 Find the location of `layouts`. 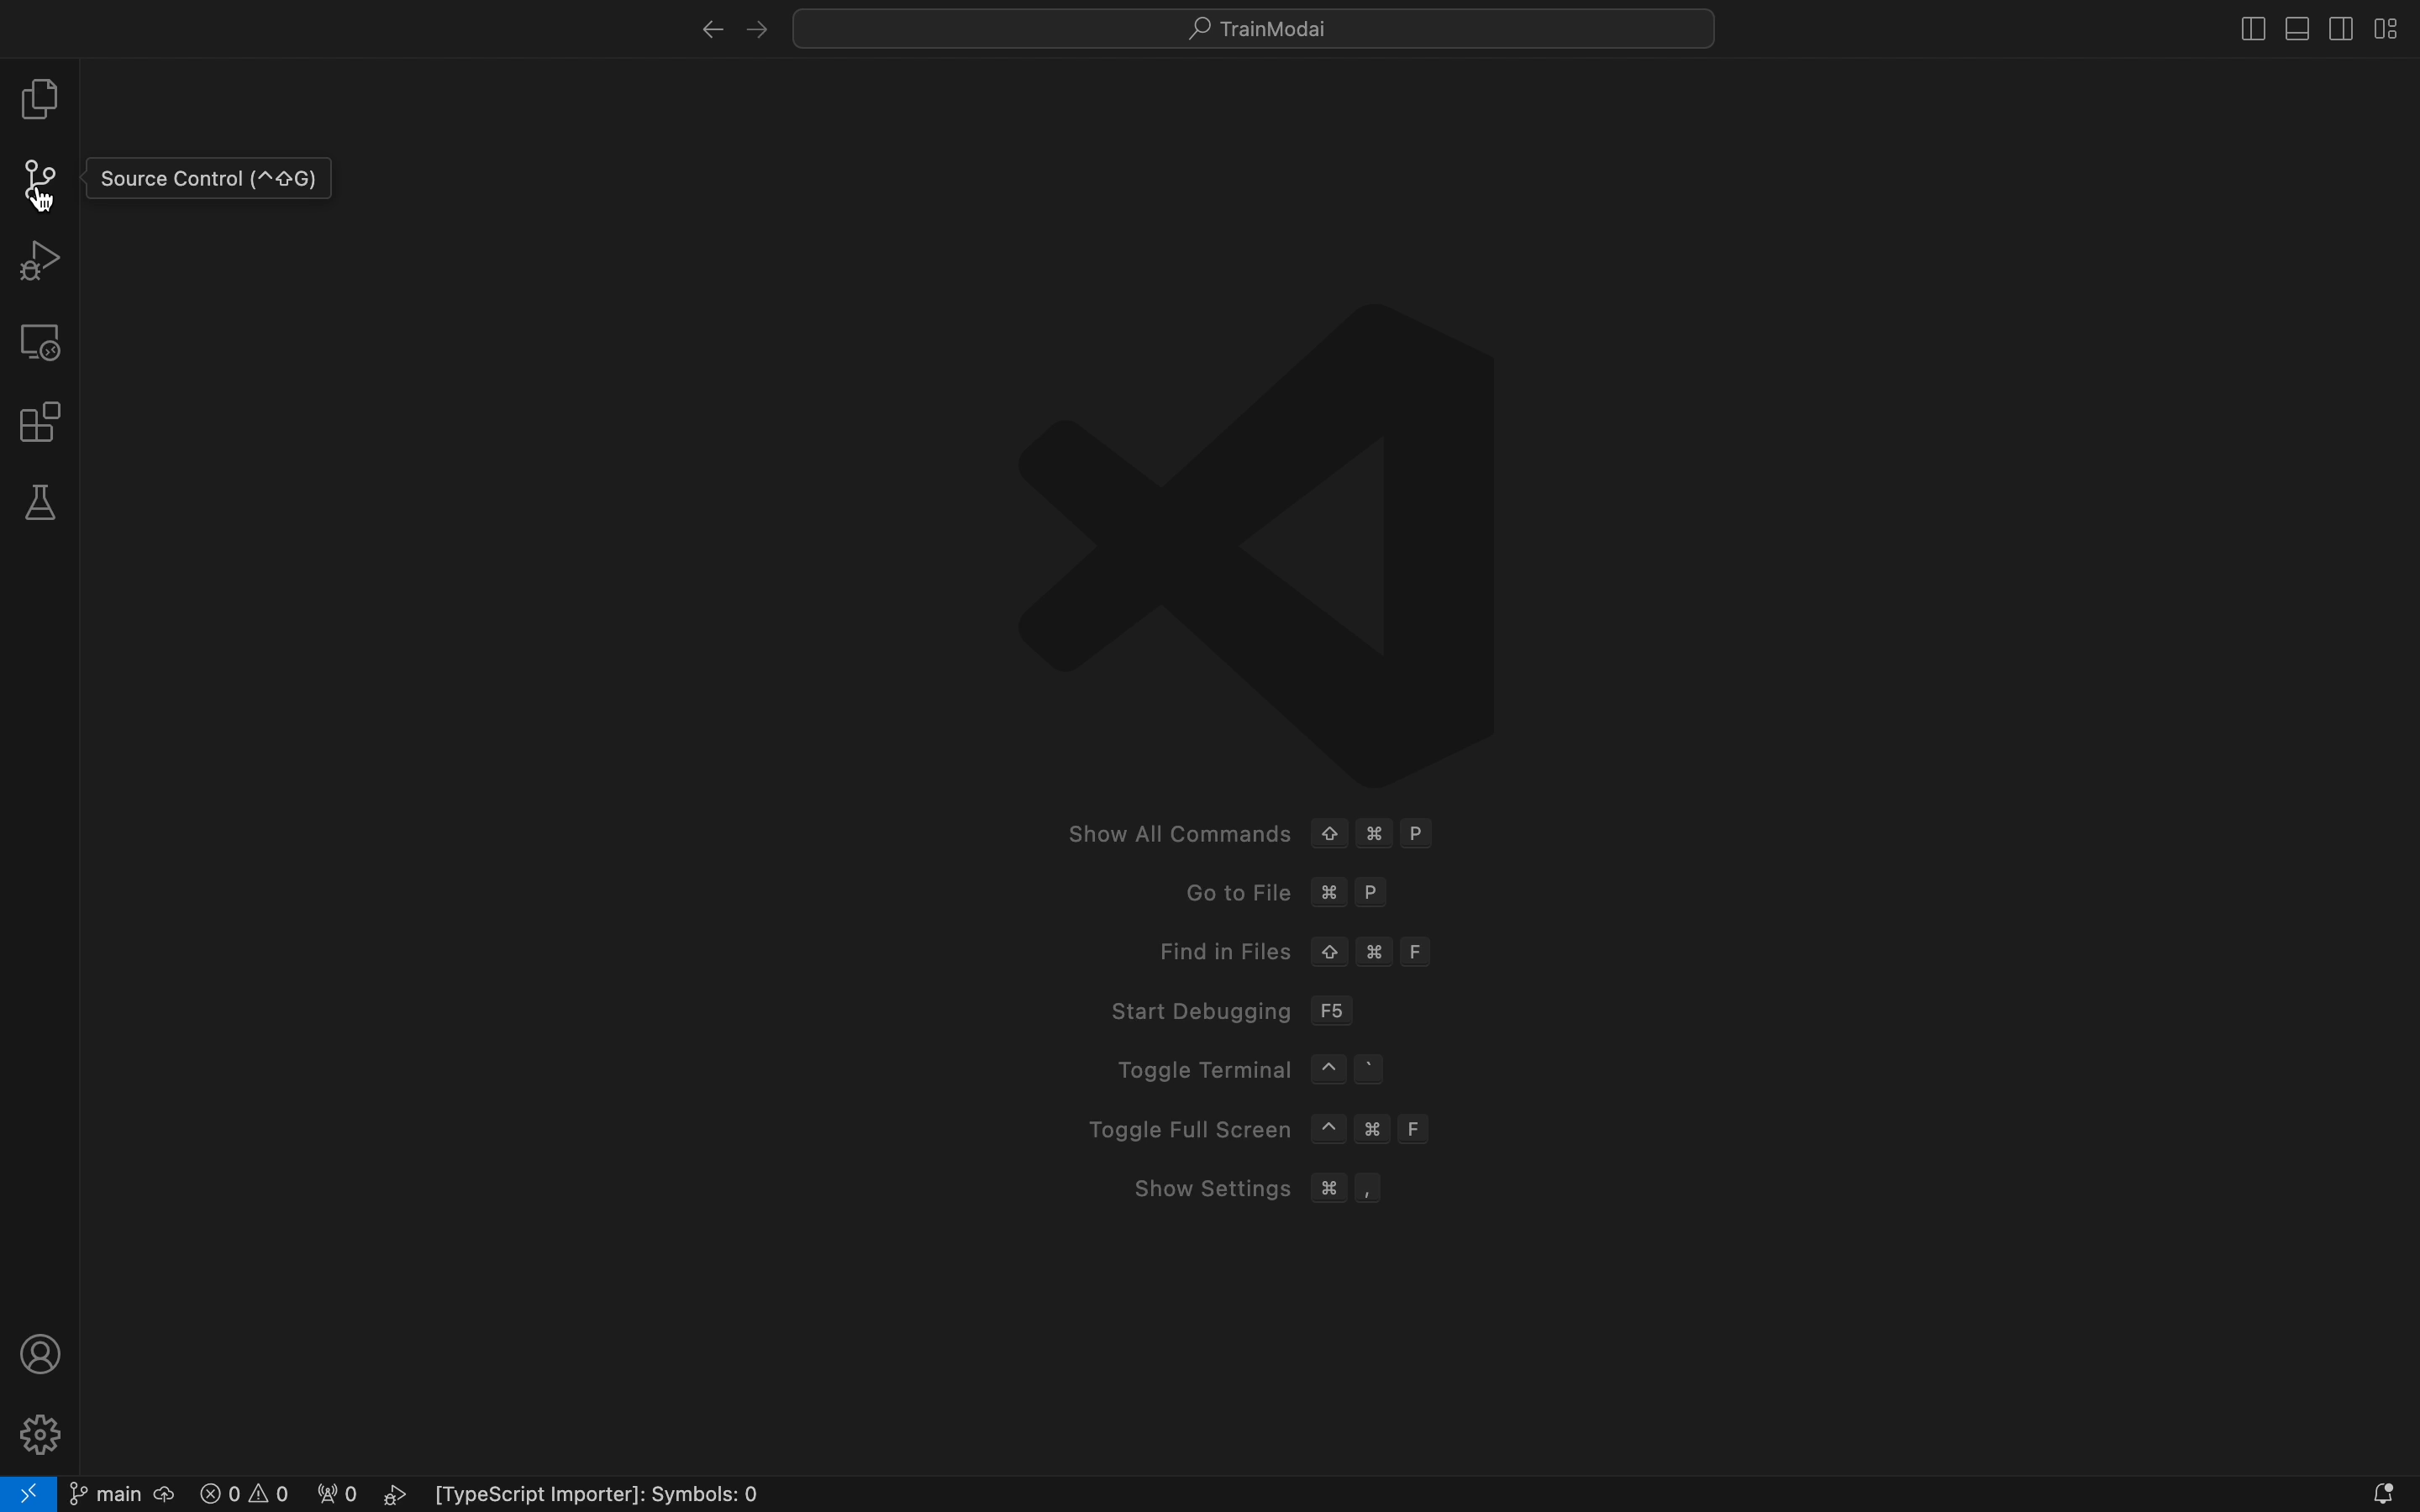

layouts is located at coordinates (2381, 28).